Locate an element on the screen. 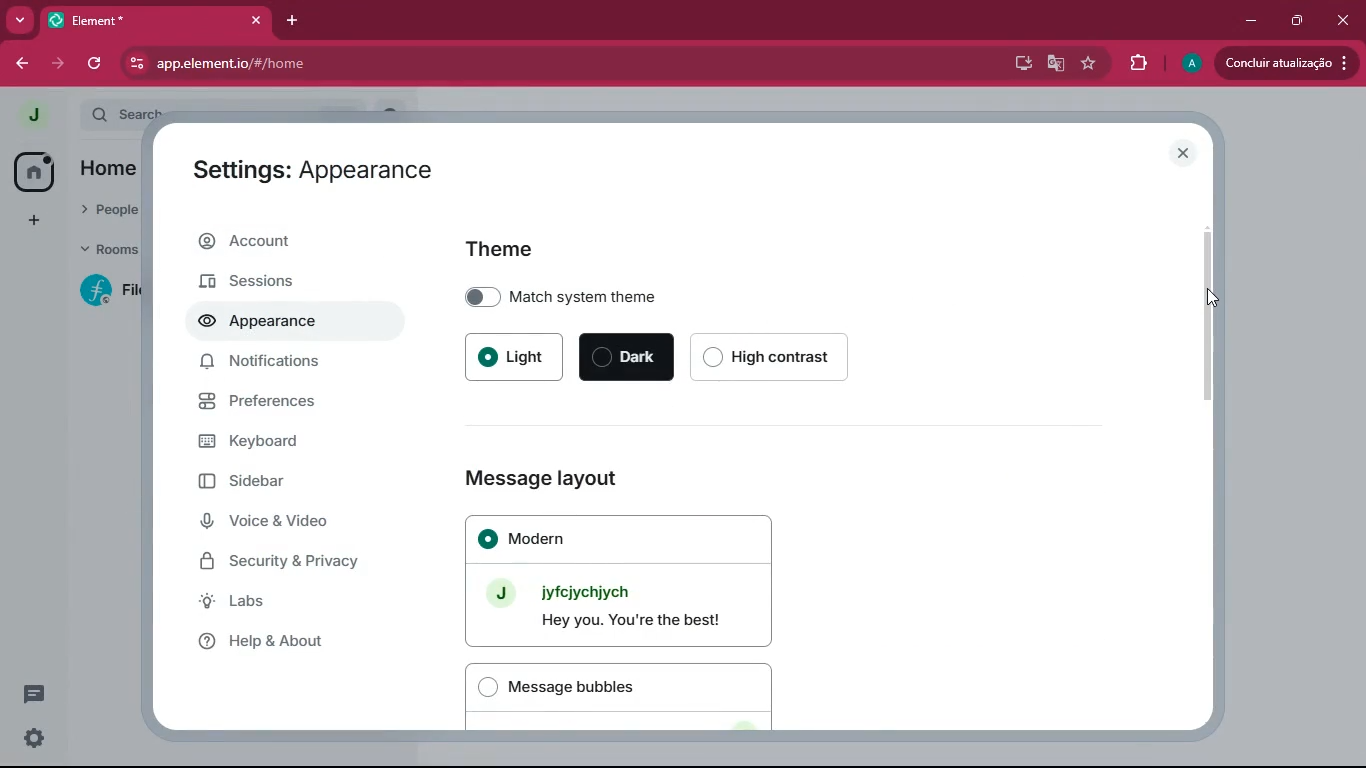 This screenshot has height=768, width=1366. google translate is located at coordinates (1056, 66).